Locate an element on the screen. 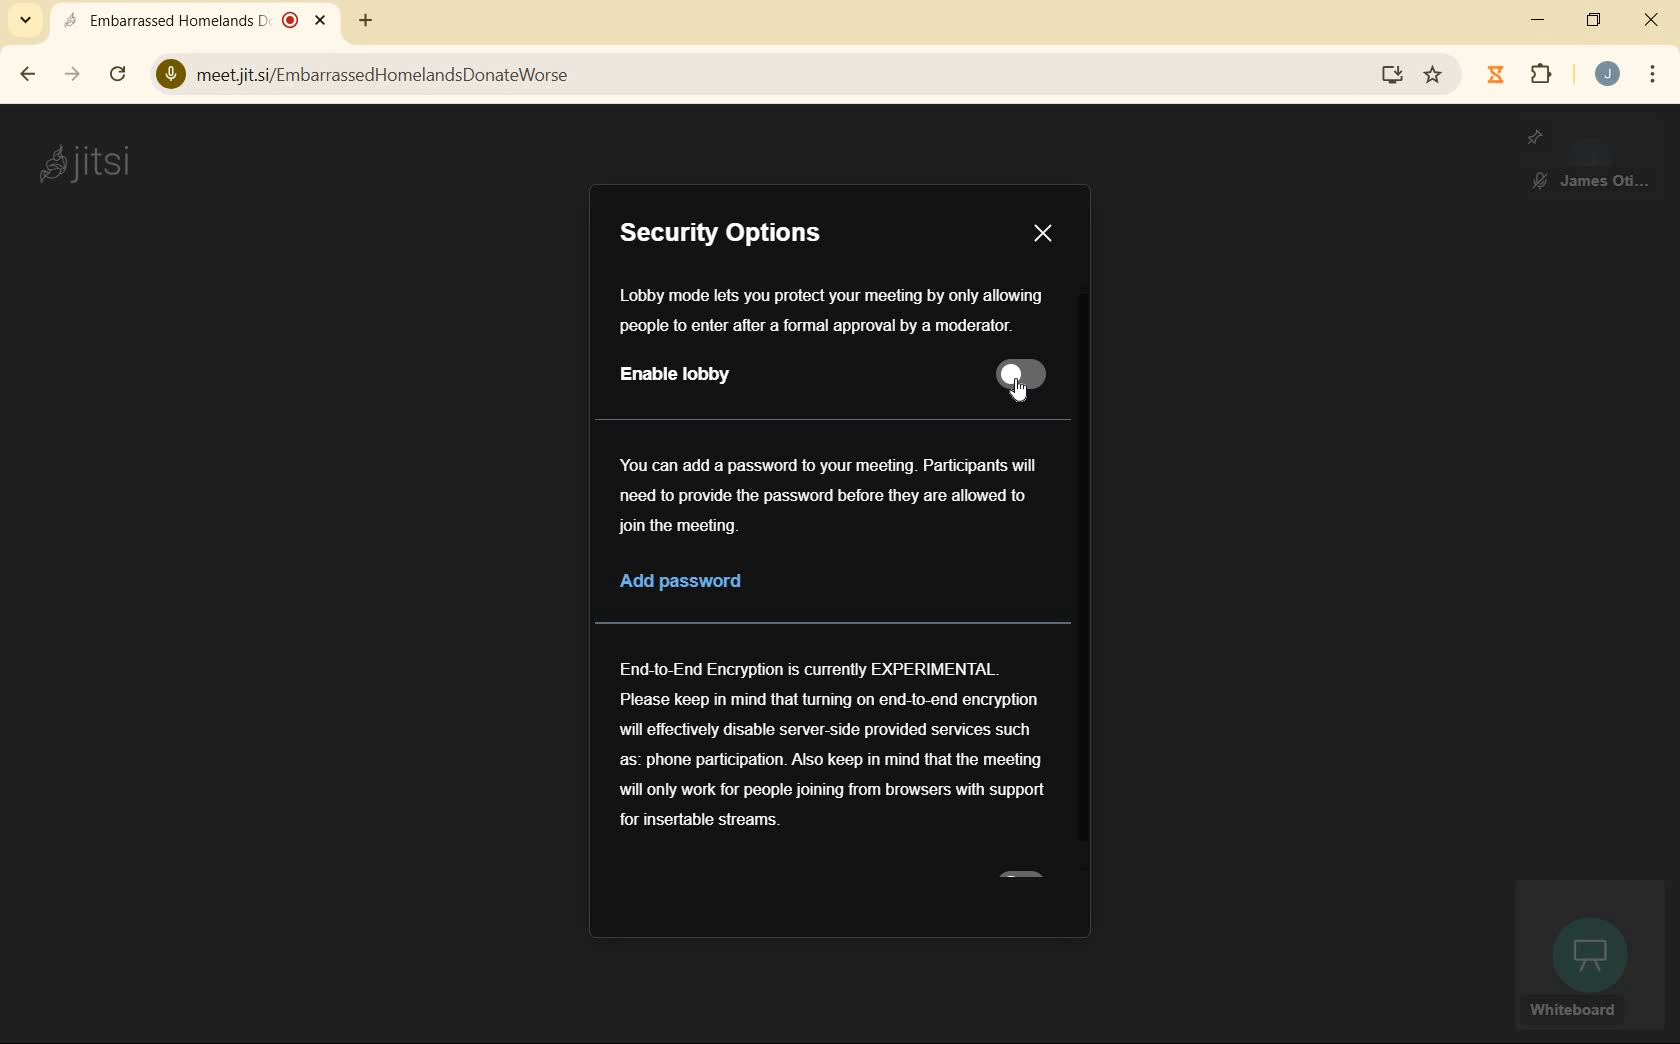  pinned screen is located at coordinates (1591, 160).